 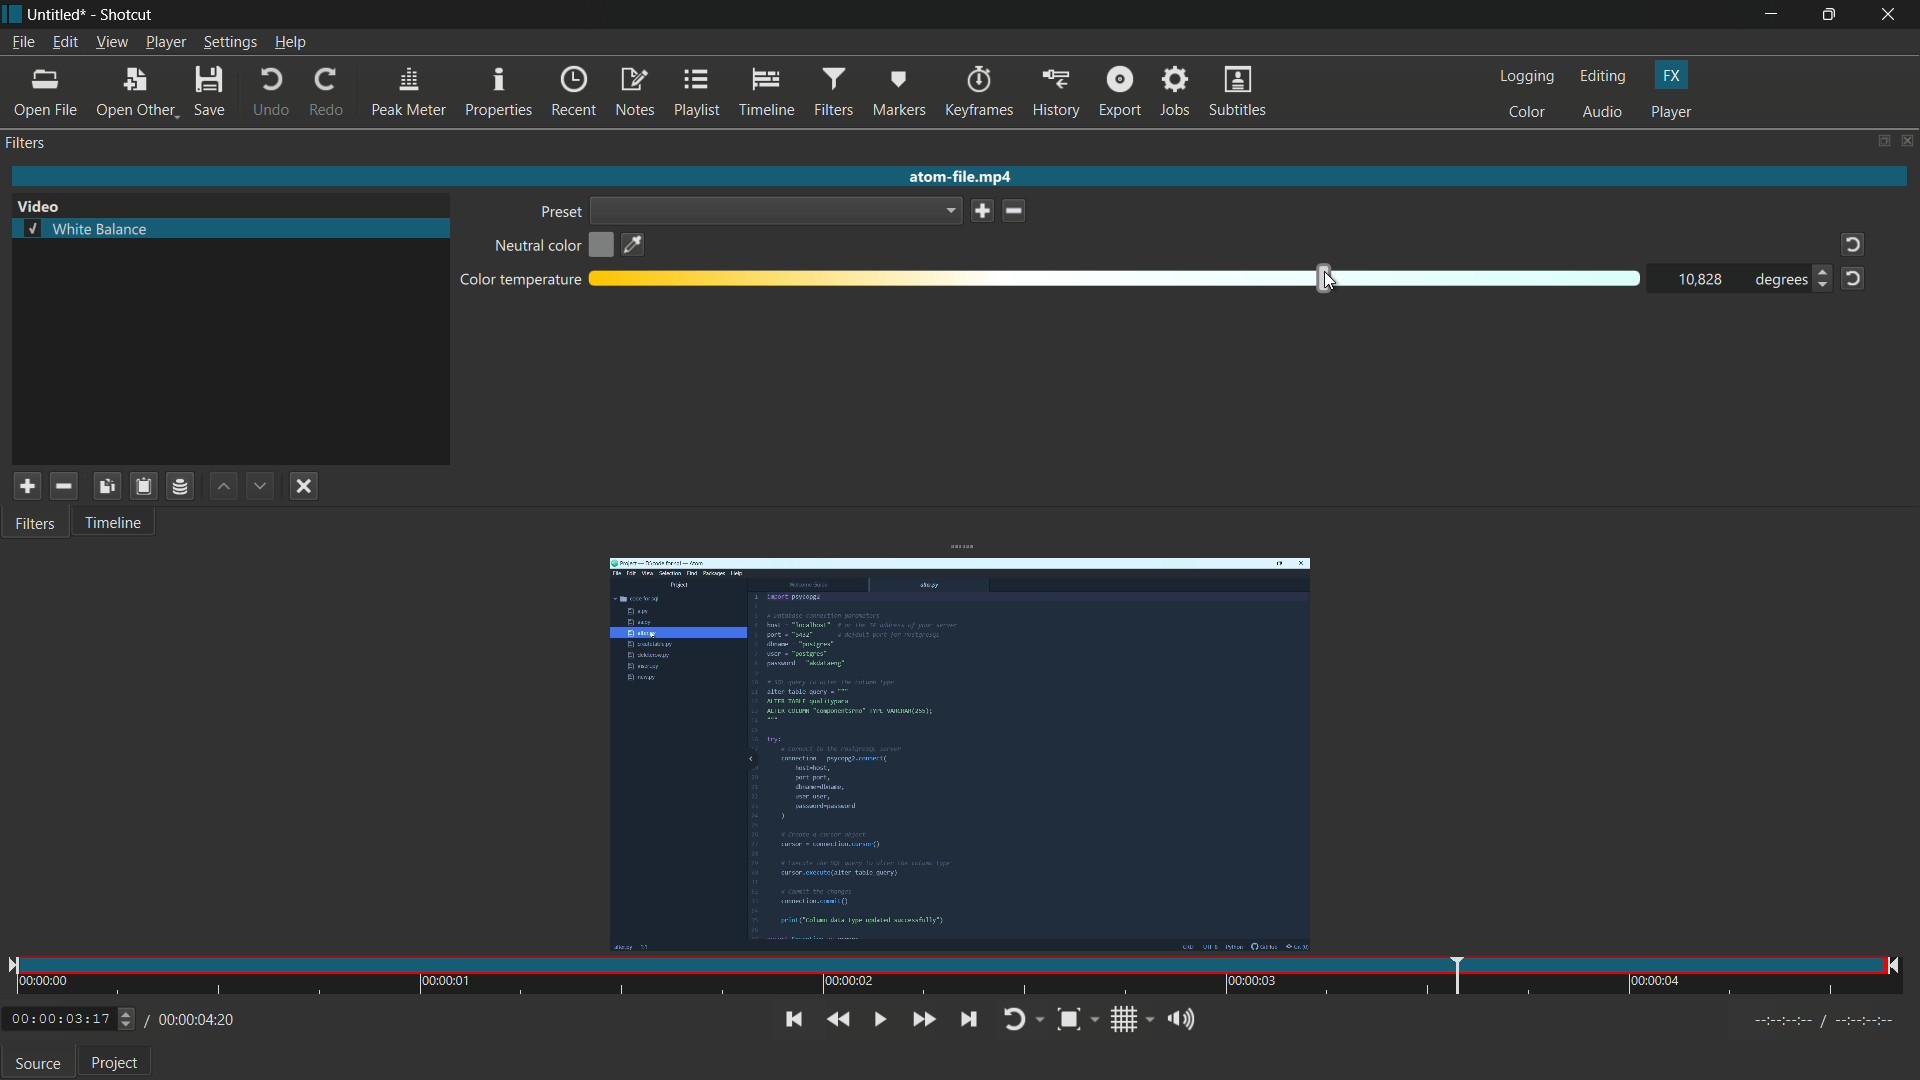 What do you see at coordinates (192, 1017) in the screenshot?
I see ` / 00:00:04:20 (total time)` at bounding box center [192, 1017].